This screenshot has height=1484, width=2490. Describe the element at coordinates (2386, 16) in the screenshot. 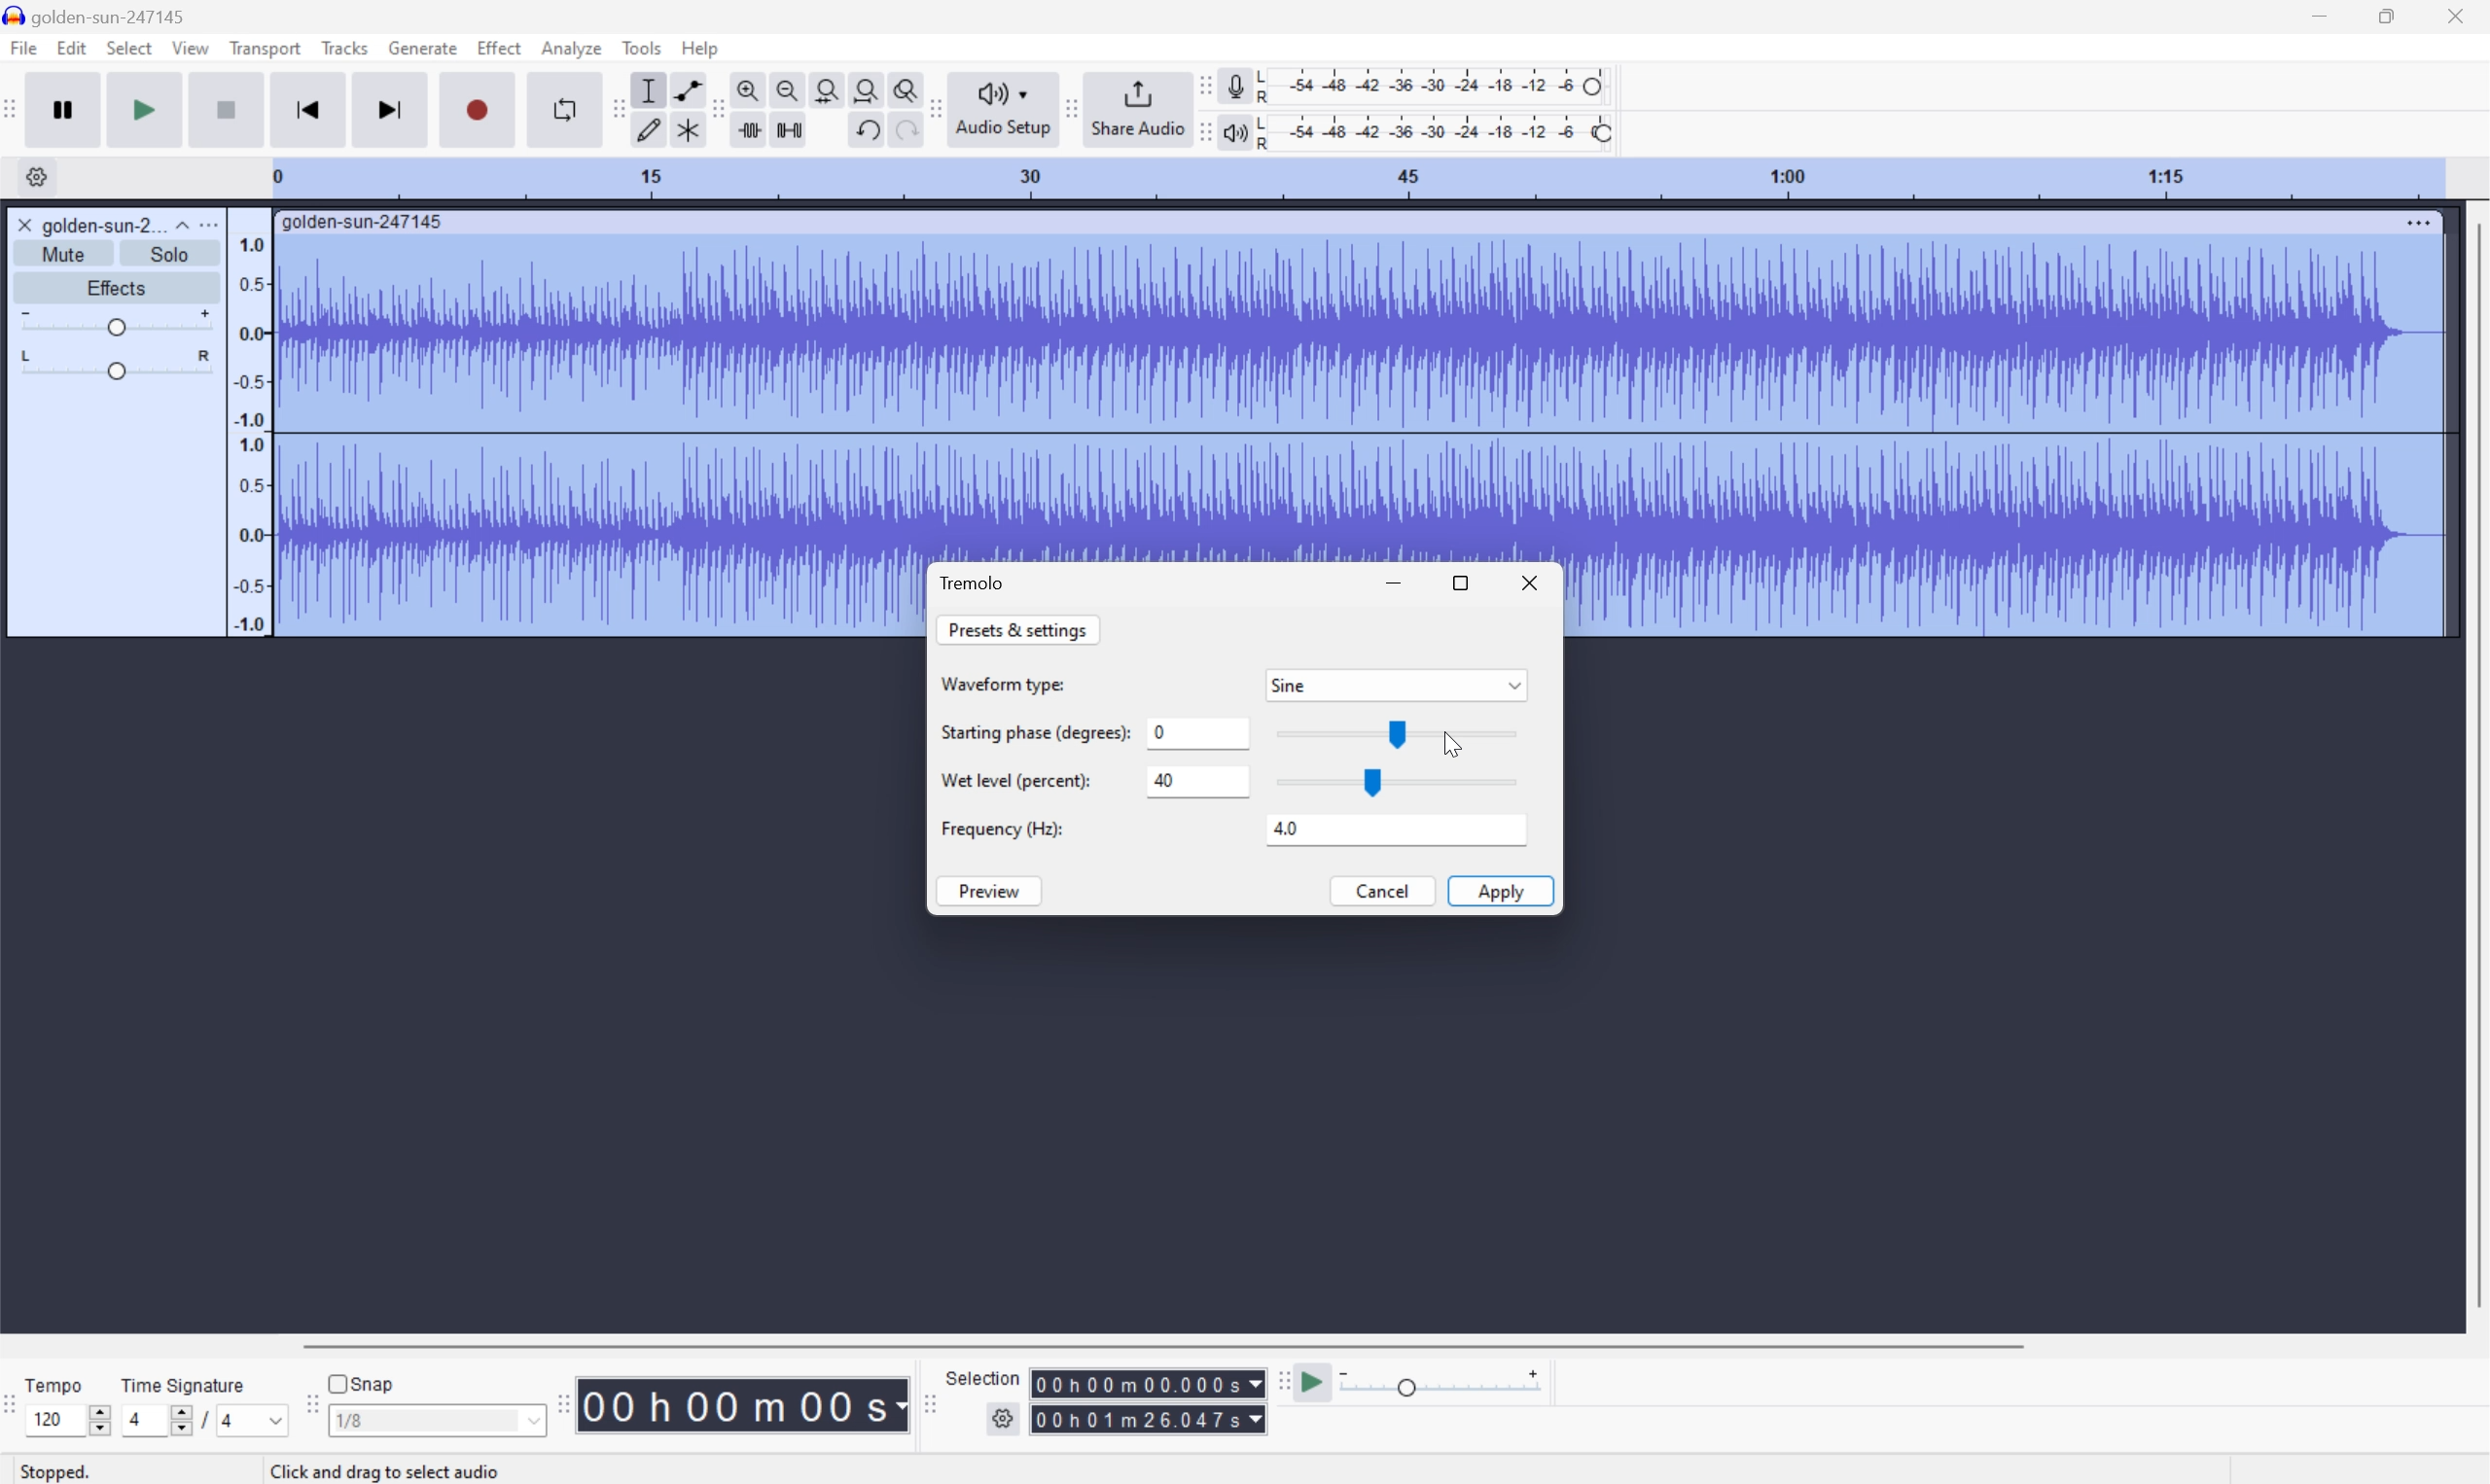

I see `Restore Down` at that location.